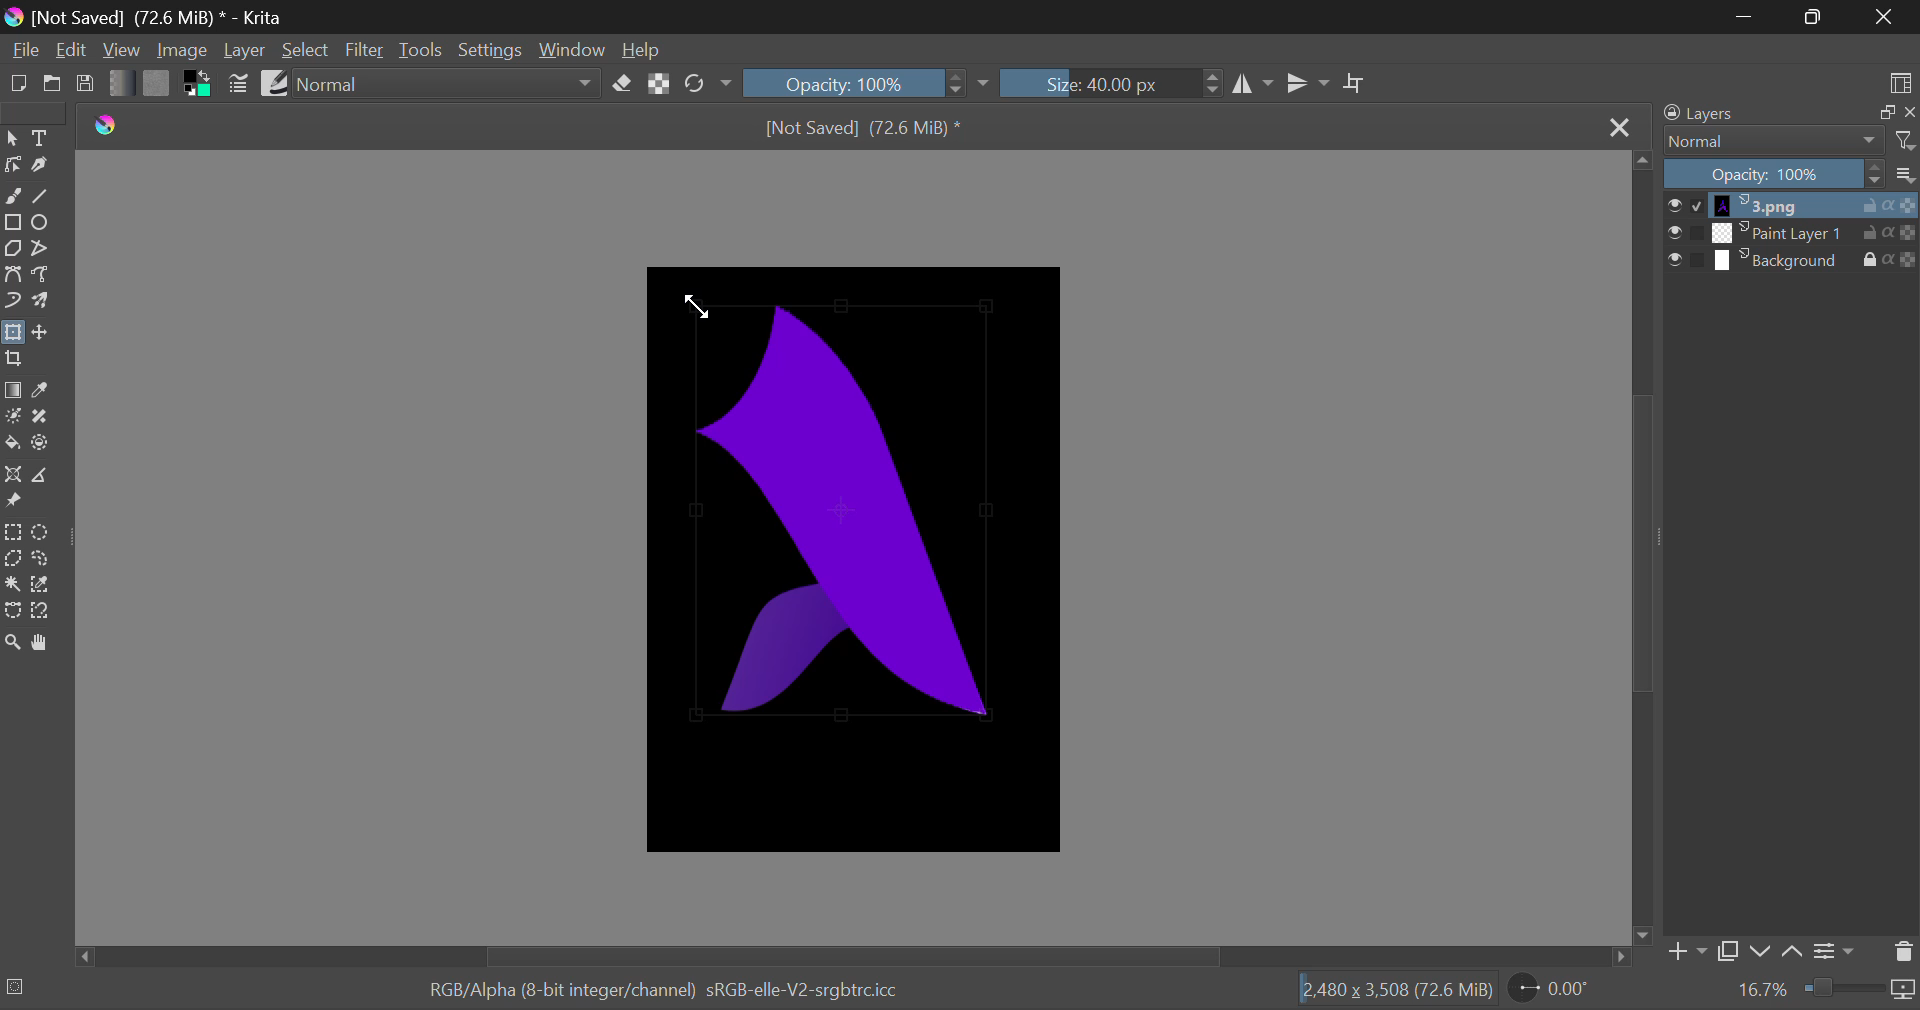 Image resolution: width=1920 pixels, height=1010 pixels. I want to click on Crop, so click(1358, 85).